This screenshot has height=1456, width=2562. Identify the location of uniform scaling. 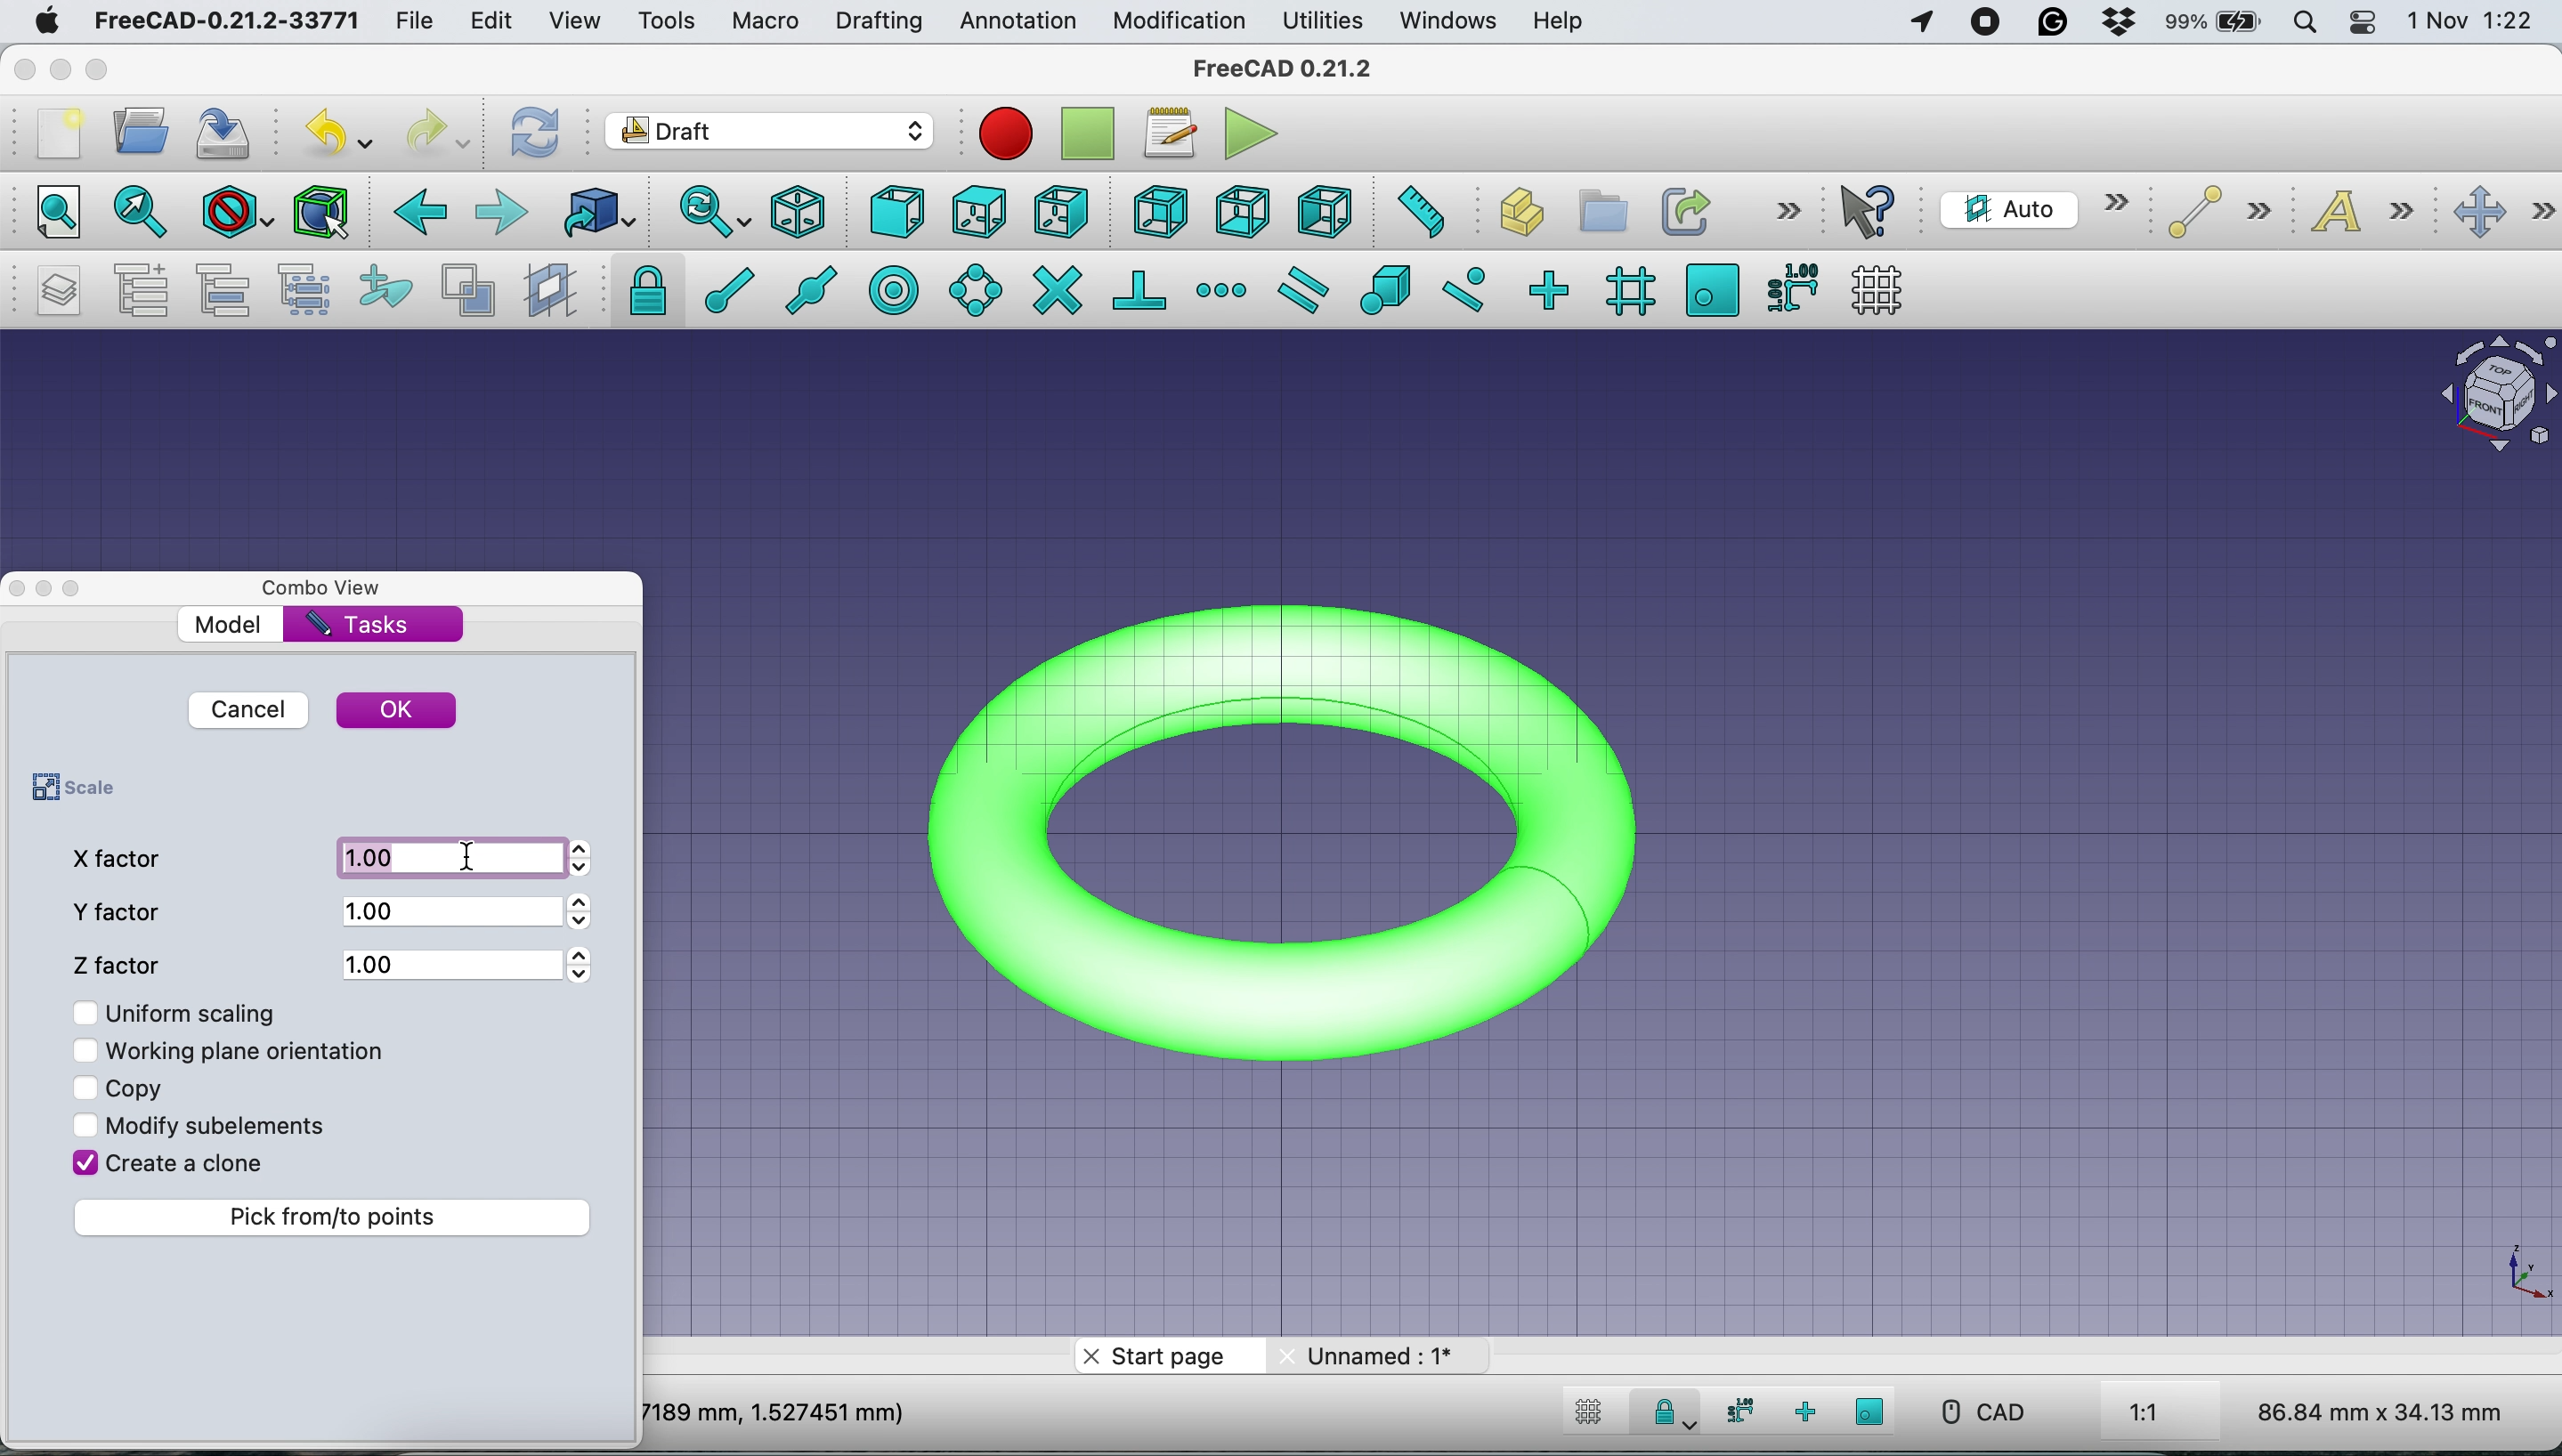
(199, 1013).